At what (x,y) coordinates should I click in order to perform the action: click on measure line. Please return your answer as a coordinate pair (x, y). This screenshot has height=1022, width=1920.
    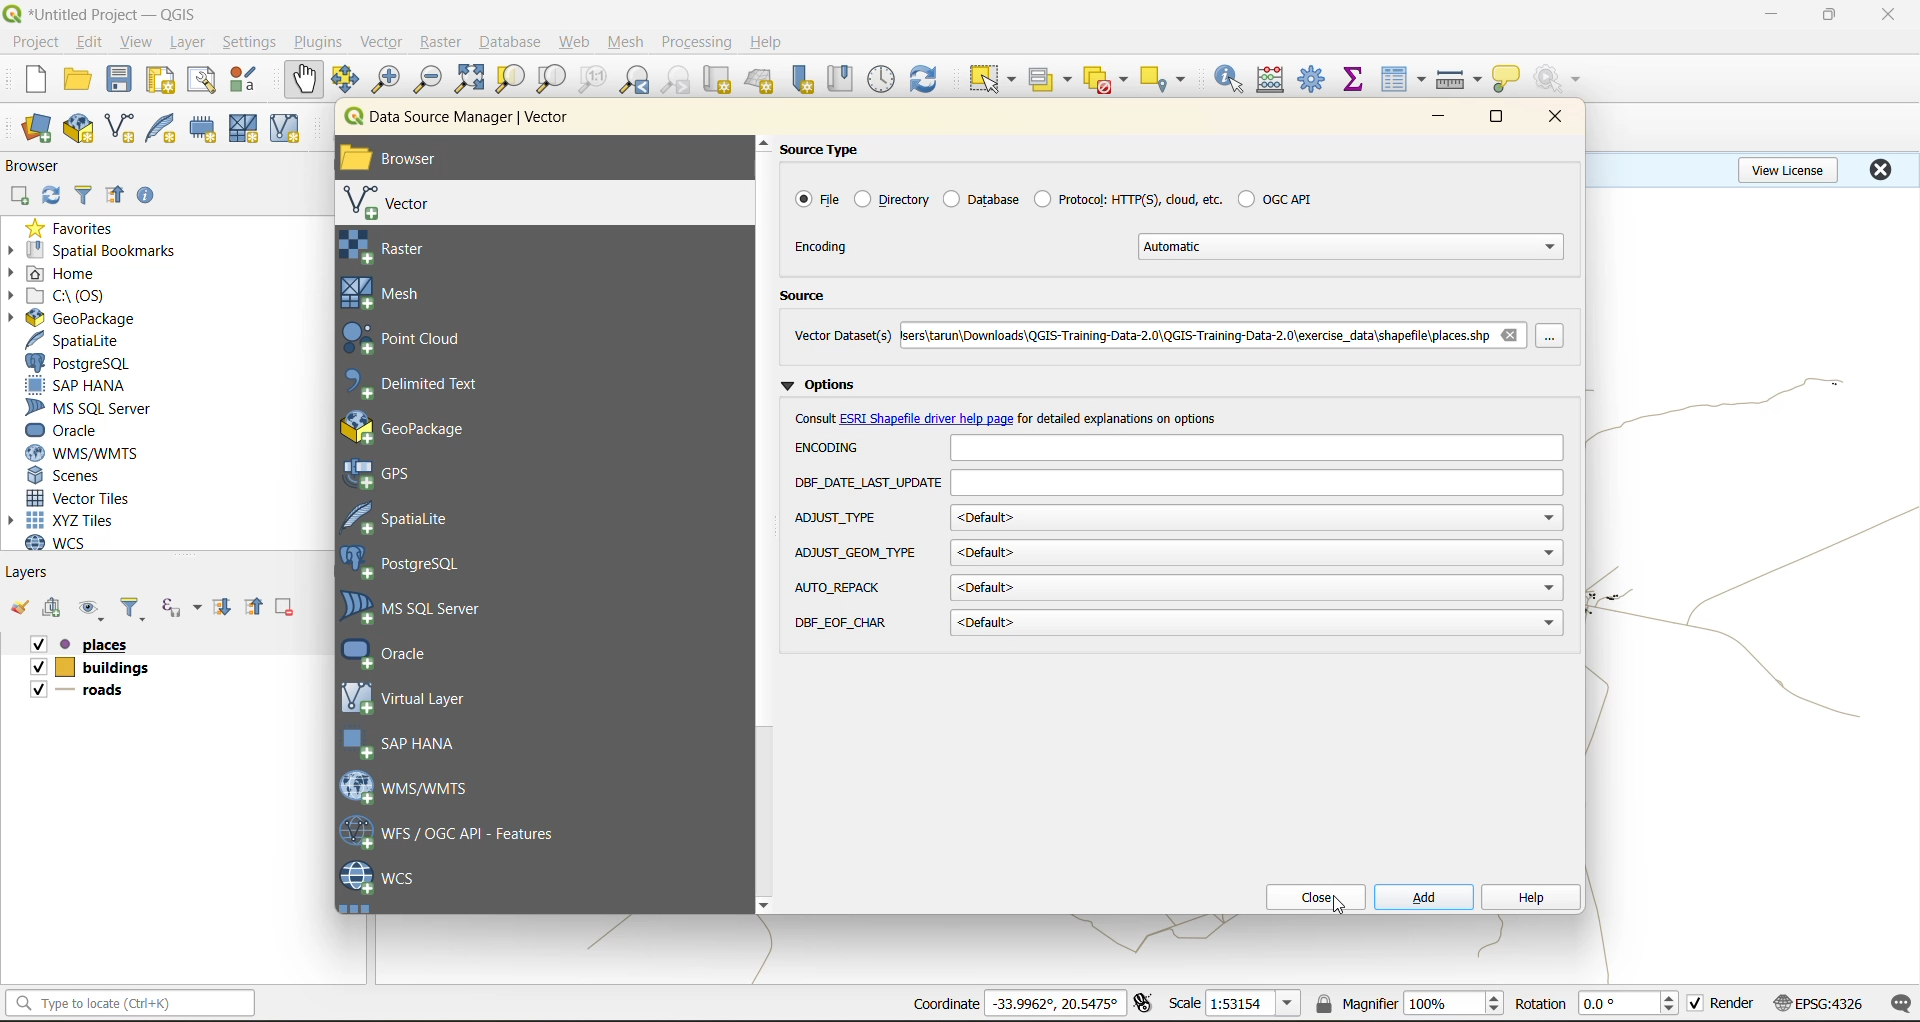
    Looking at the image, I should click on (1462, 80).